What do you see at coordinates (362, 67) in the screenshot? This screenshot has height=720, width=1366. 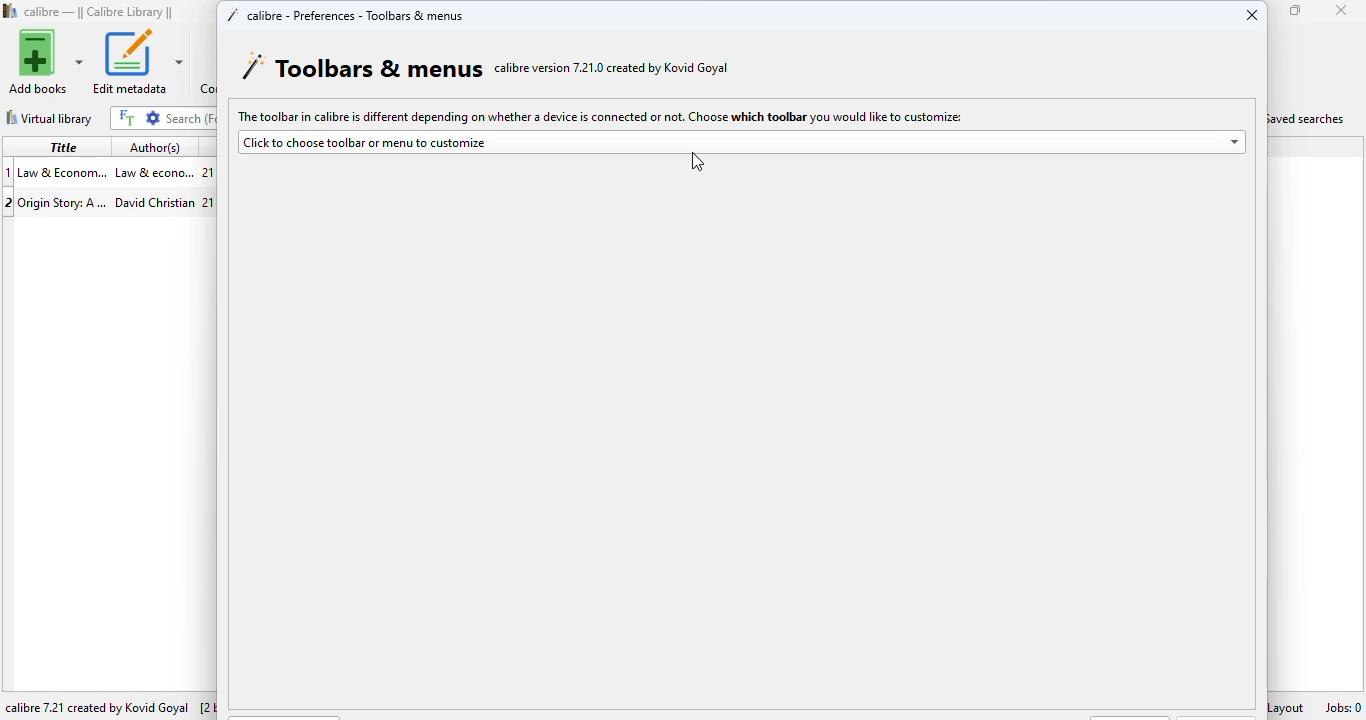 I see `toolbars & menus` at bounding box center [362, 67].